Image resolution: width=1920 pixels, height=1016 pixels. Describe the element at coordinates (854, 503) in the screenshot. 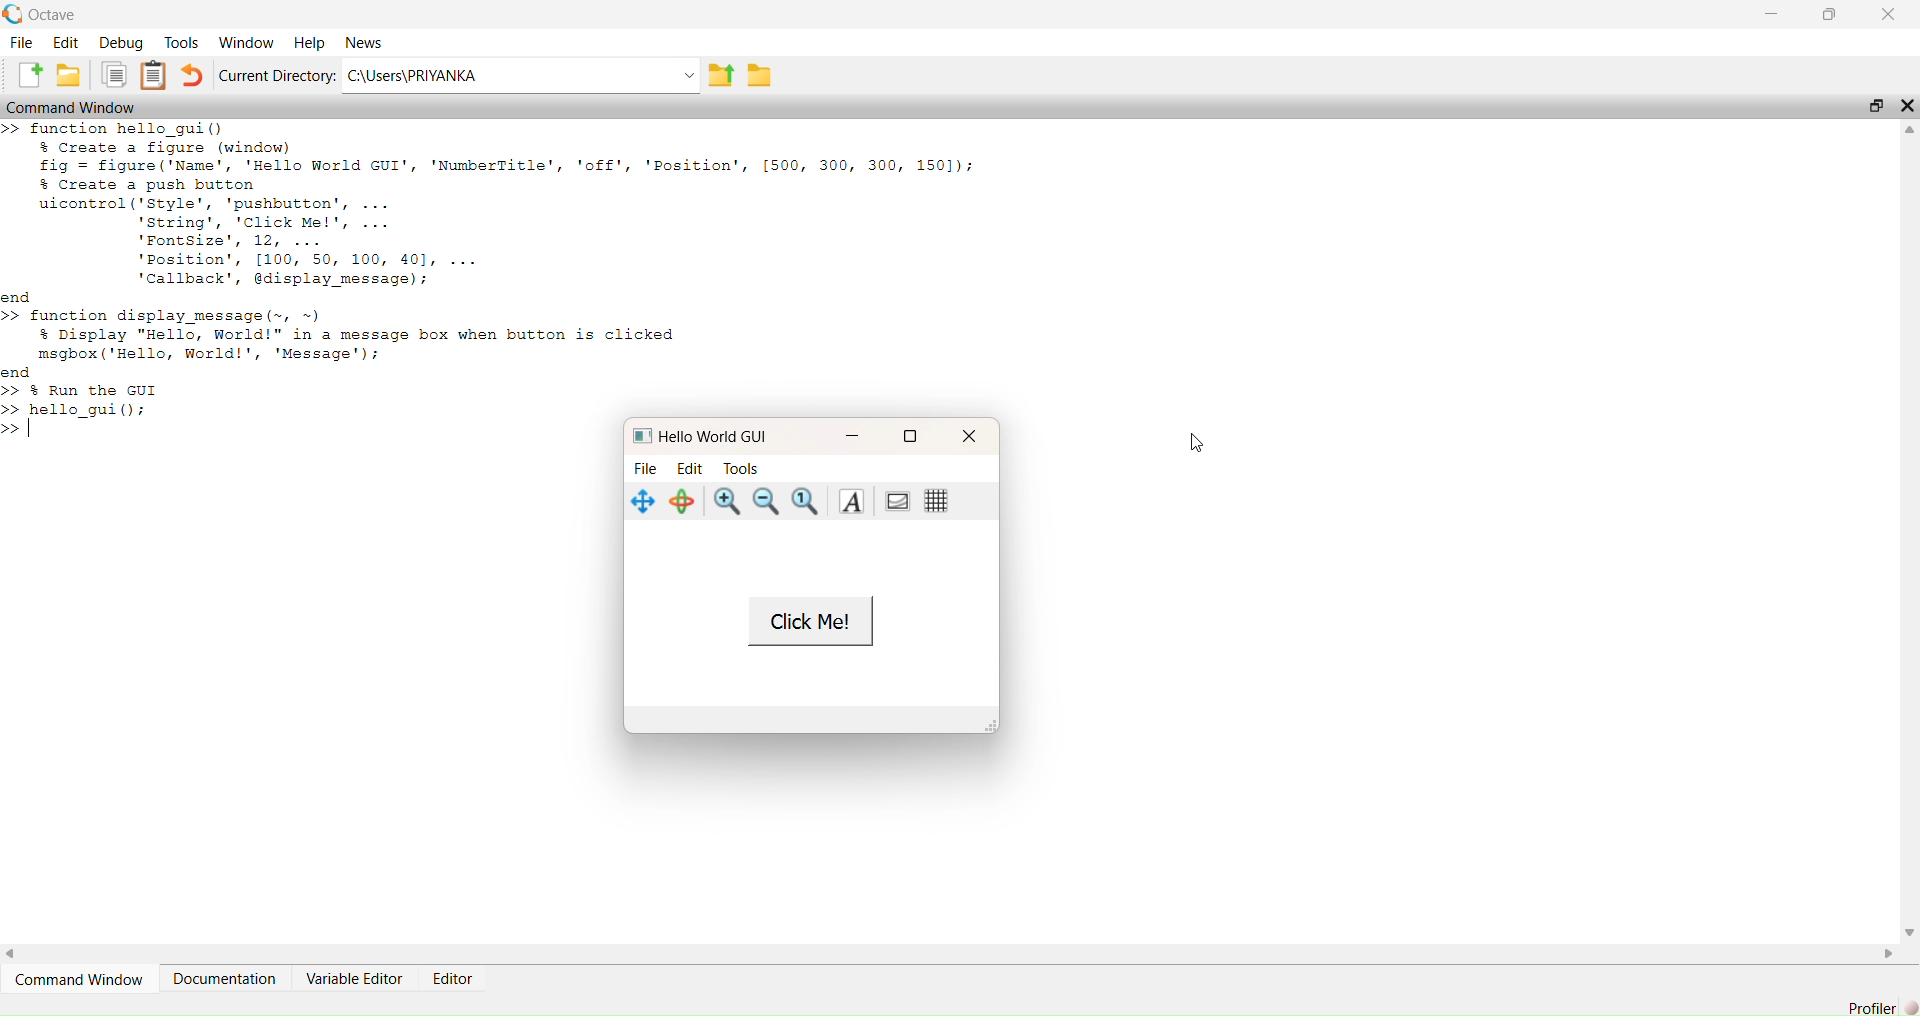

I see `text` at that location.